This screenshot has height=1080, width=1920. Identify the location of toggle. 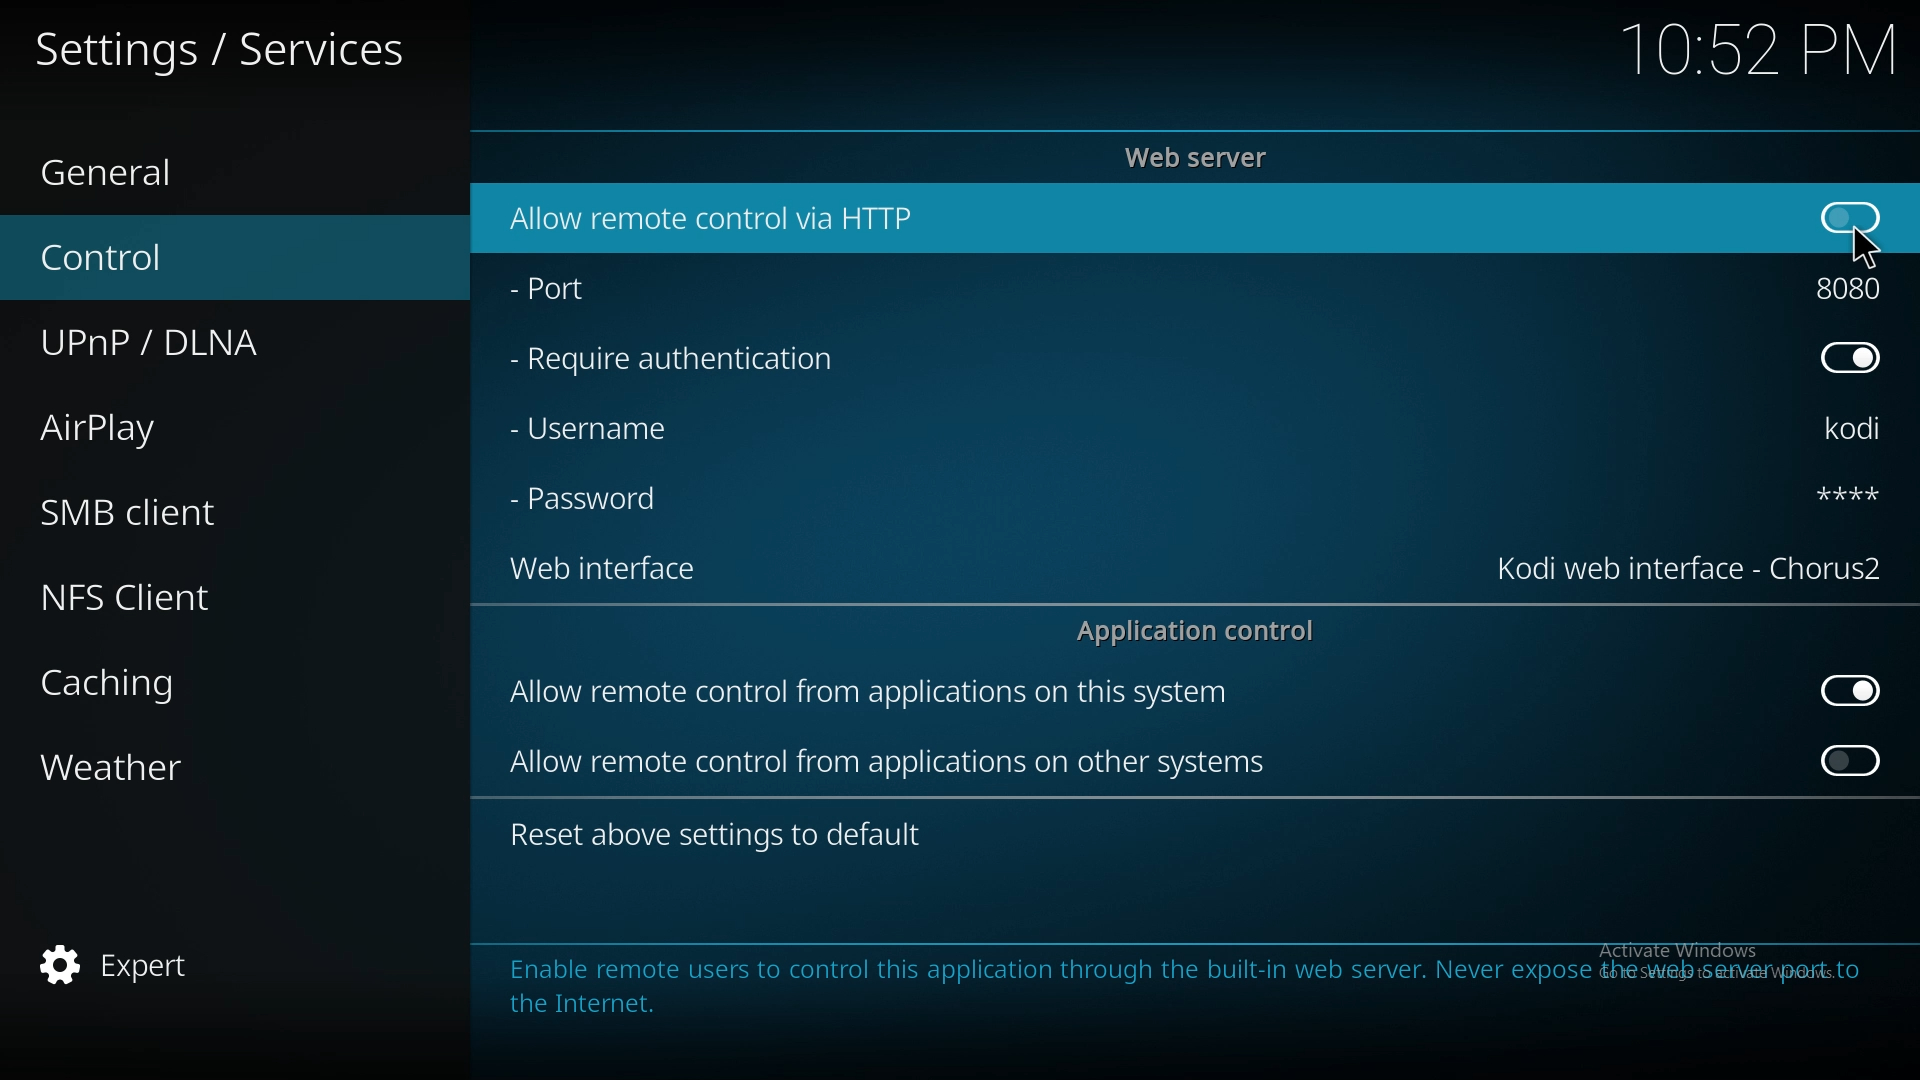
(1848, 218).